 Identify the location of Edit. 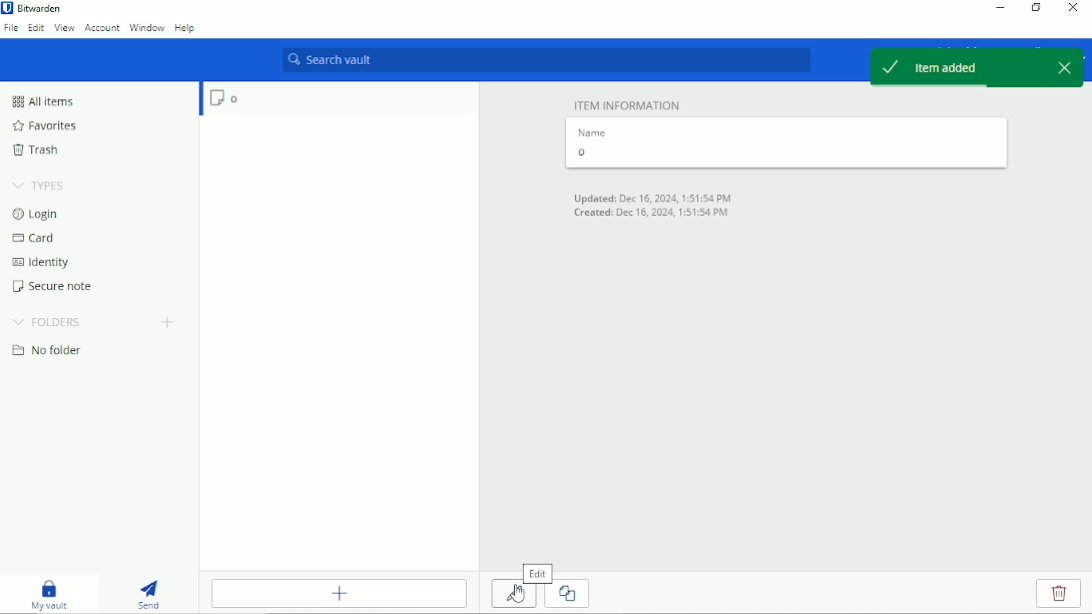
(513, 594).